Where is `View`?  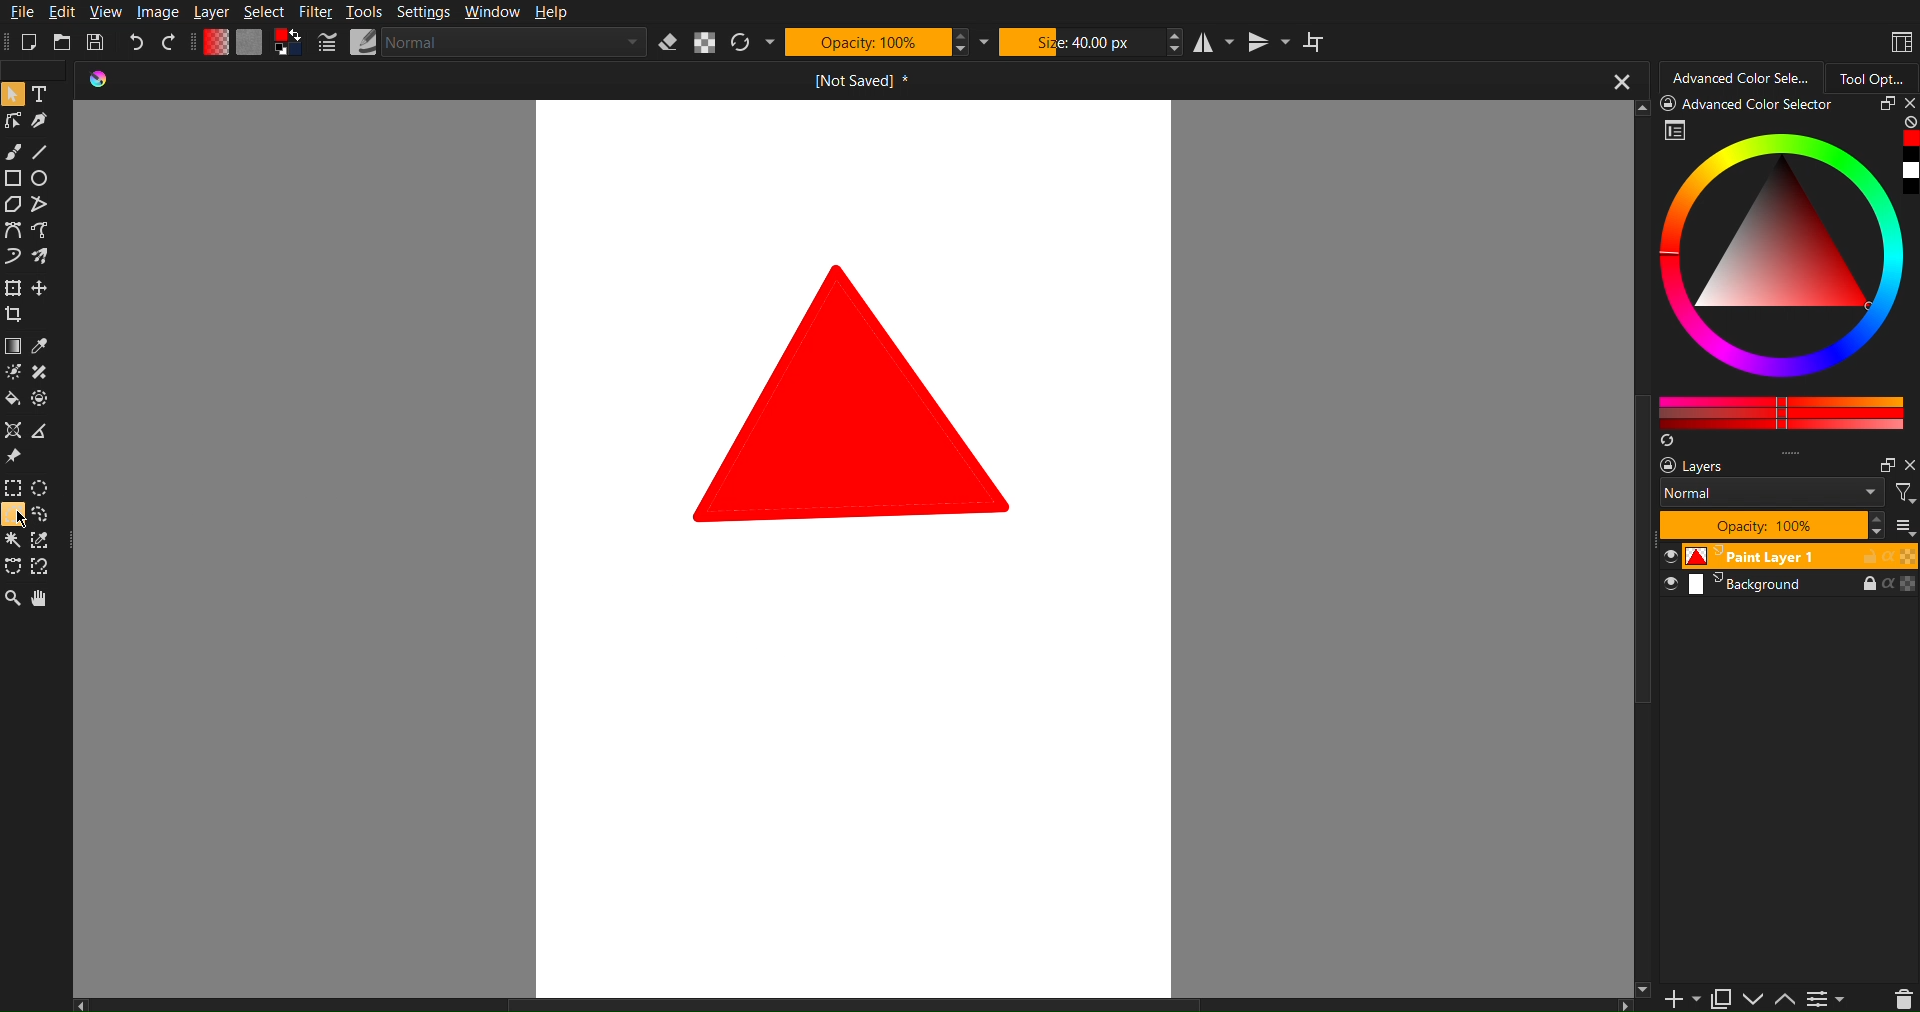
View is located at coordinates (108, 13).